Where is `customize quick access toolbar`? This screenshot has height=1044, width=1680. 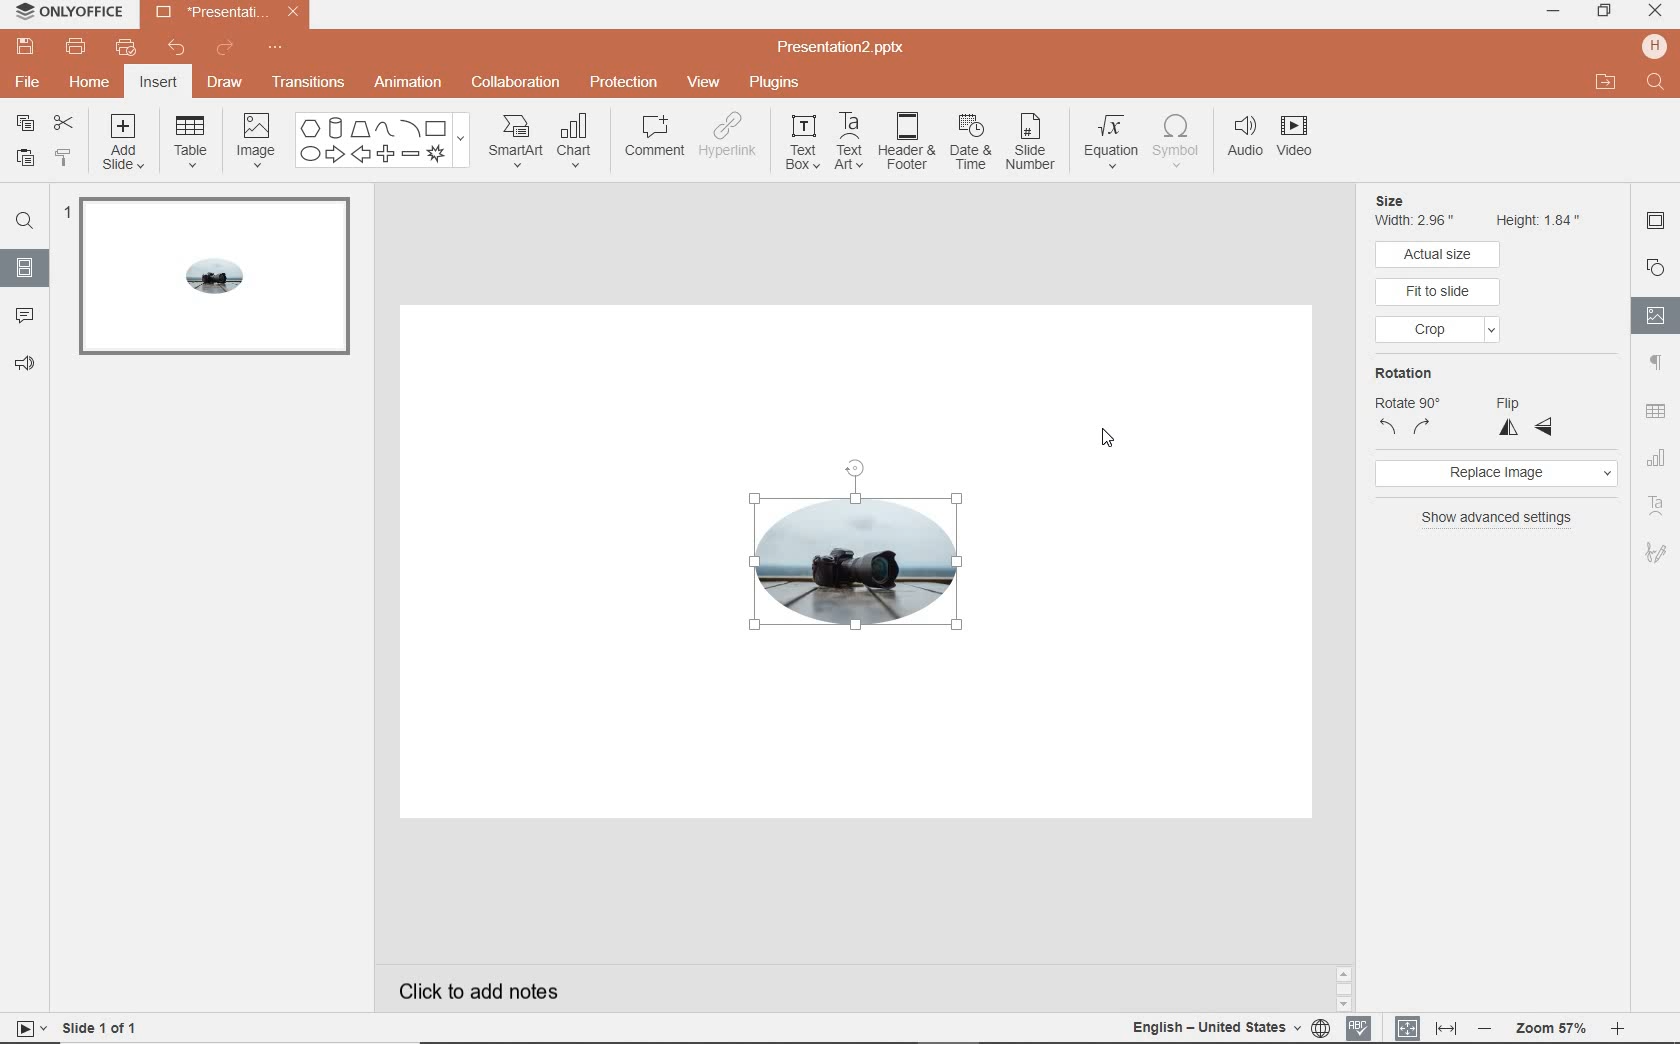
customize quick access toolbar is located at coordinates (287, 51).